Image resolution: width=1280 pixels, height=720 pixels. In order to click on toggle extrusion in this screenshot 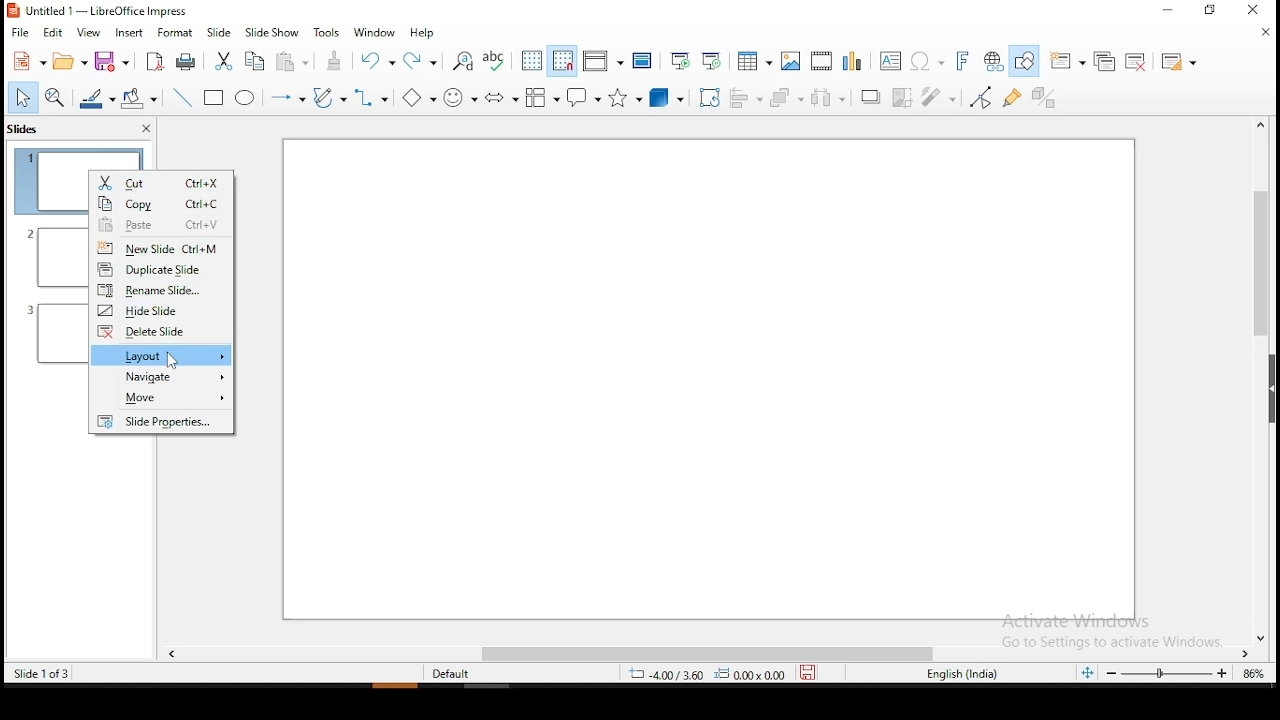, I will do `click(1040, 98)`.